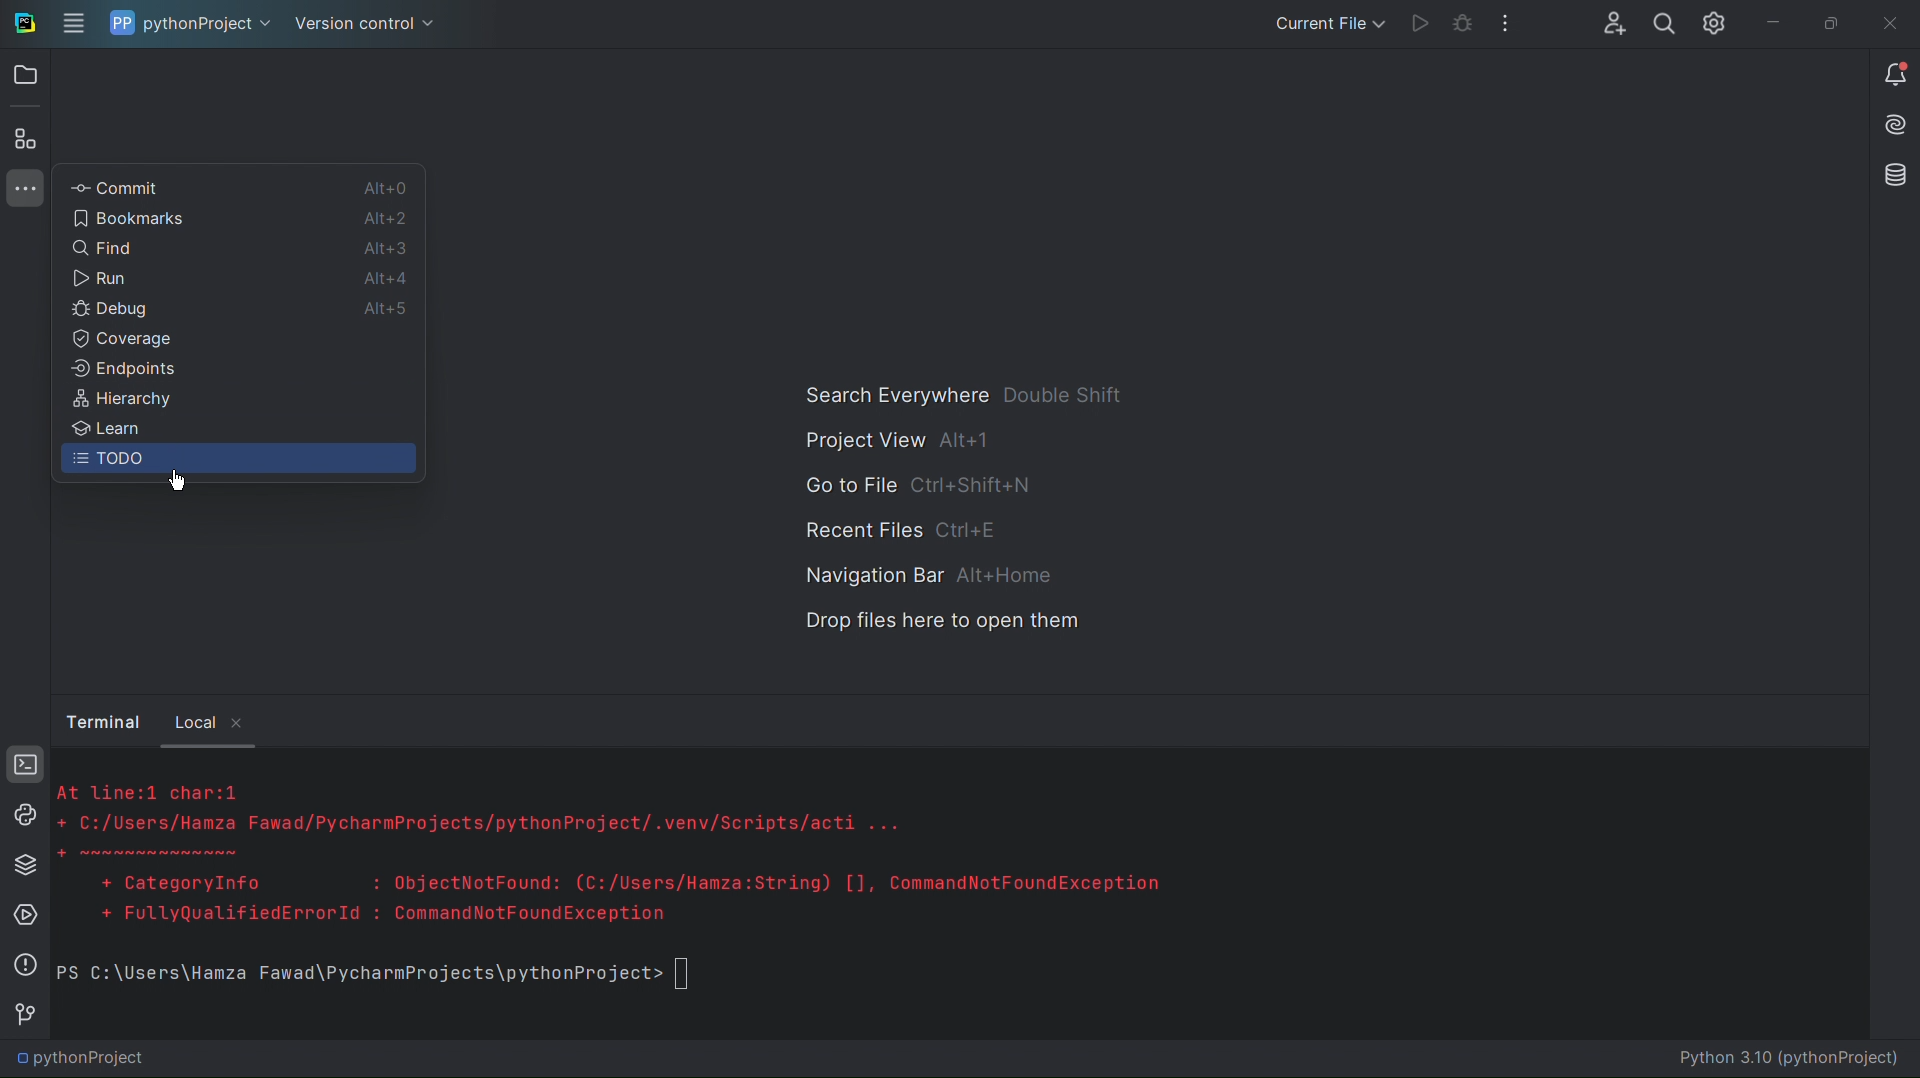 The height and width of the screenshot is (1078, 1920). I want to click on Drop files here to open them, so click(943, 622).